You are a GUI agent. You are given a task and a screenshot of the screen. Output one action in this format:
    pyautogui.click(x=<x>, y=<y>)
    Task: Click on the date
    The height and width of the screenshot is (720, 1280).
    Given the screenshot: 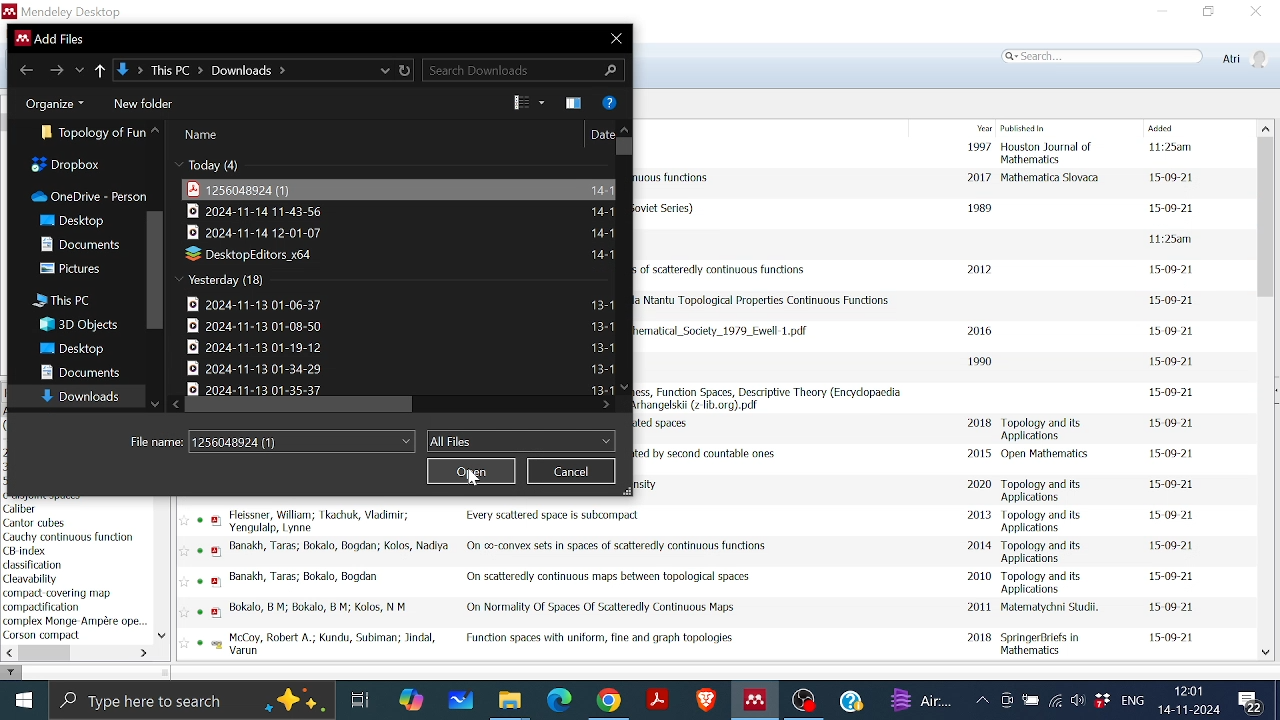 What is the action you would take?
    pyautogui.click(x=1168, y=578)
    